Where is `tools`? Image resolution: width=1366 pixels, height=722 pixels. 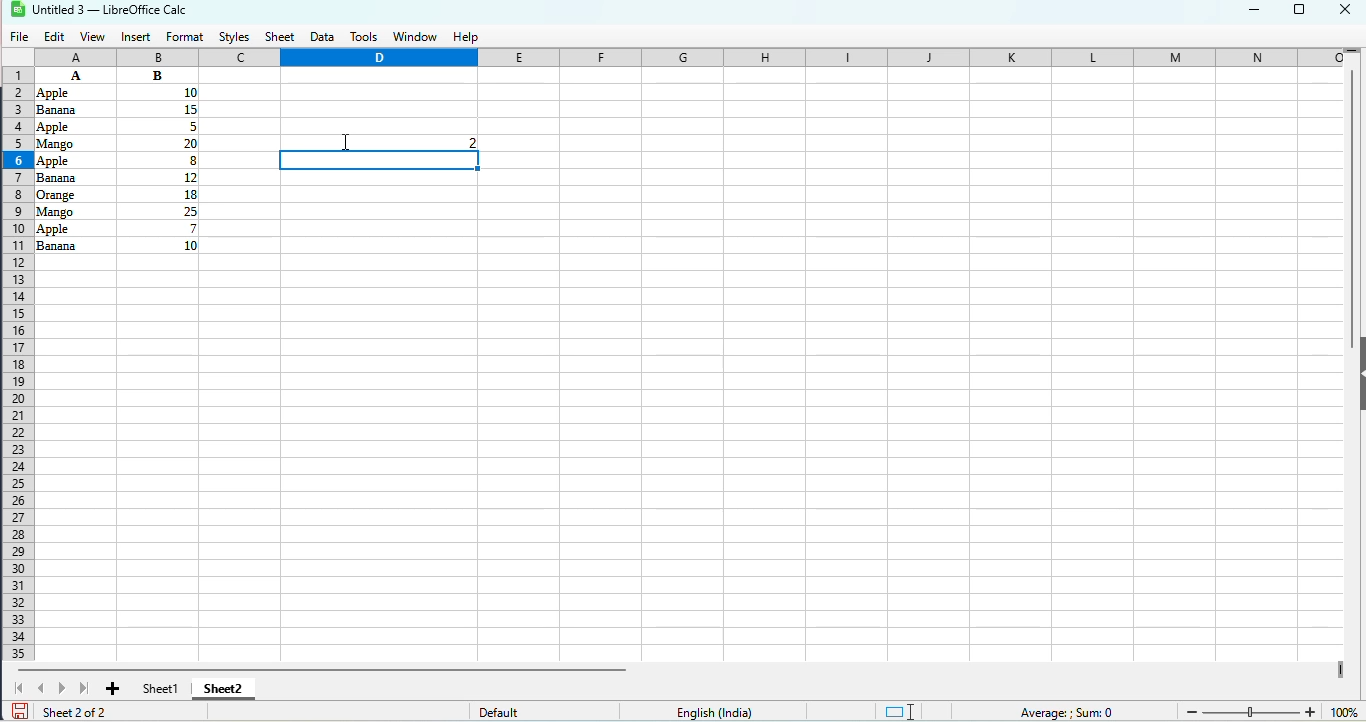
tools is located at coordinates (364, 37).